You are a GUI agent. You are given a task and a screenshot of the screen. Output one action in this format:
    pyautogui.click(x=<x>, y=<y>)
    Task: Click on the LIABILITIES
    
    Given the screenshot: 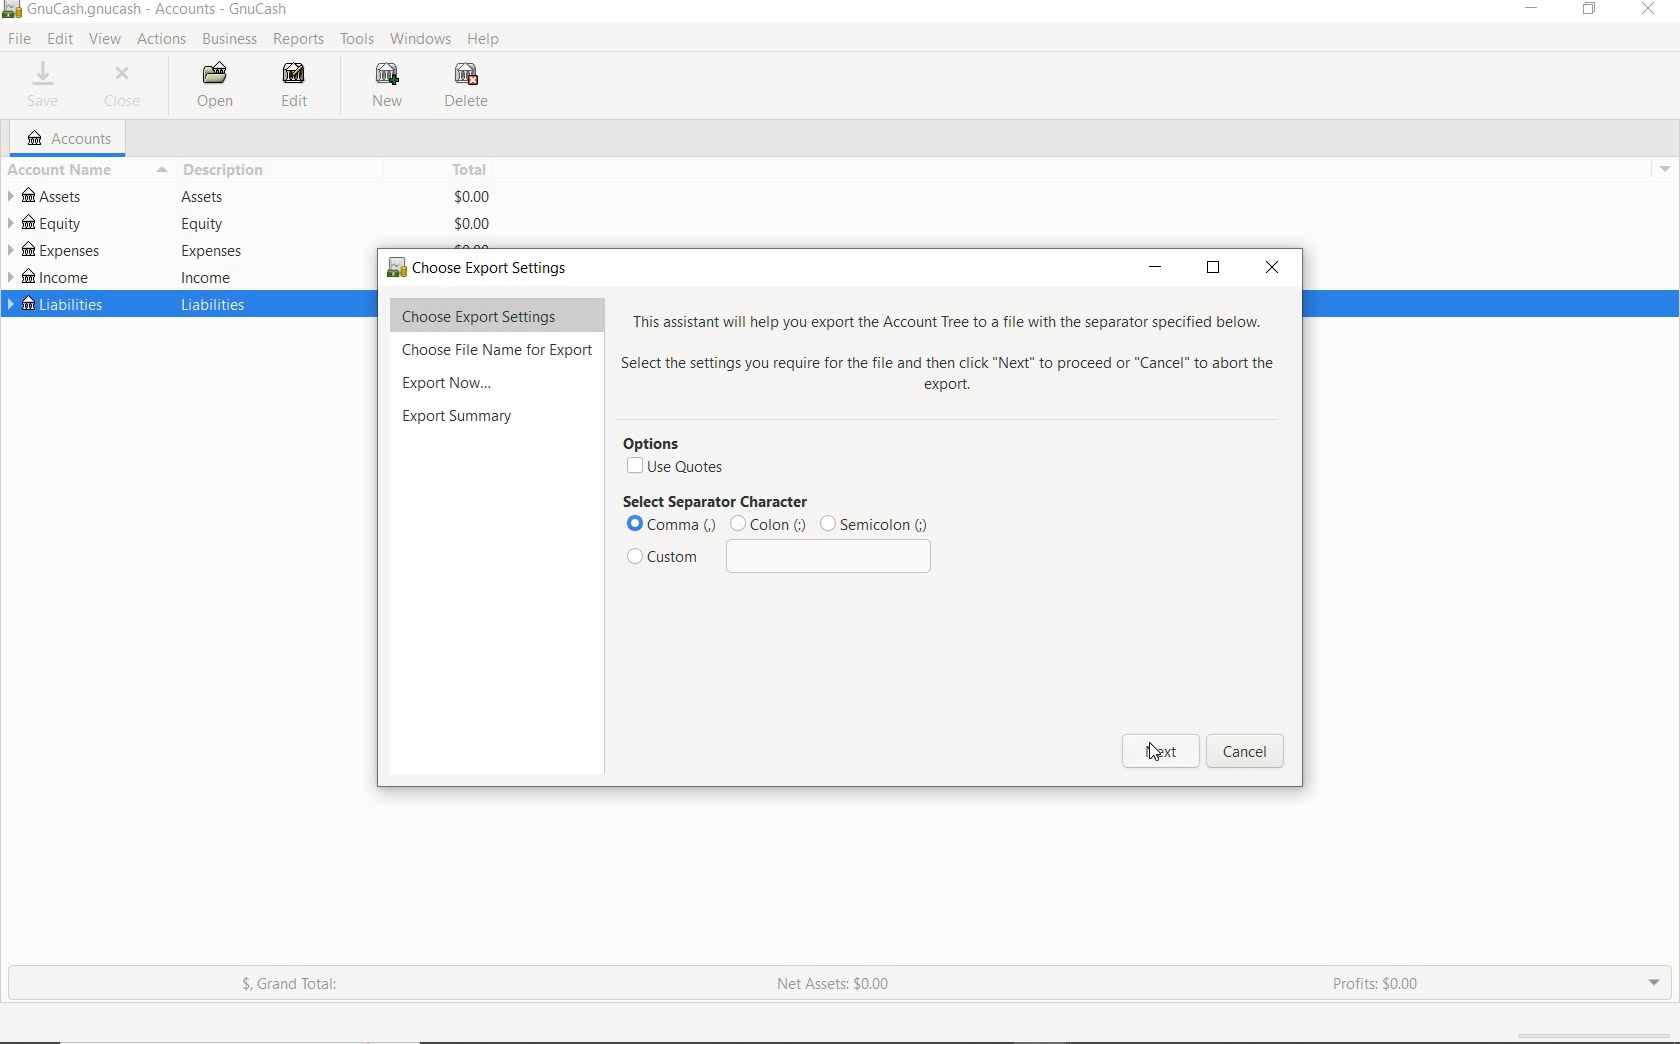 What is the action you would take?
    pyautogui.click(x=55, y=307)
    